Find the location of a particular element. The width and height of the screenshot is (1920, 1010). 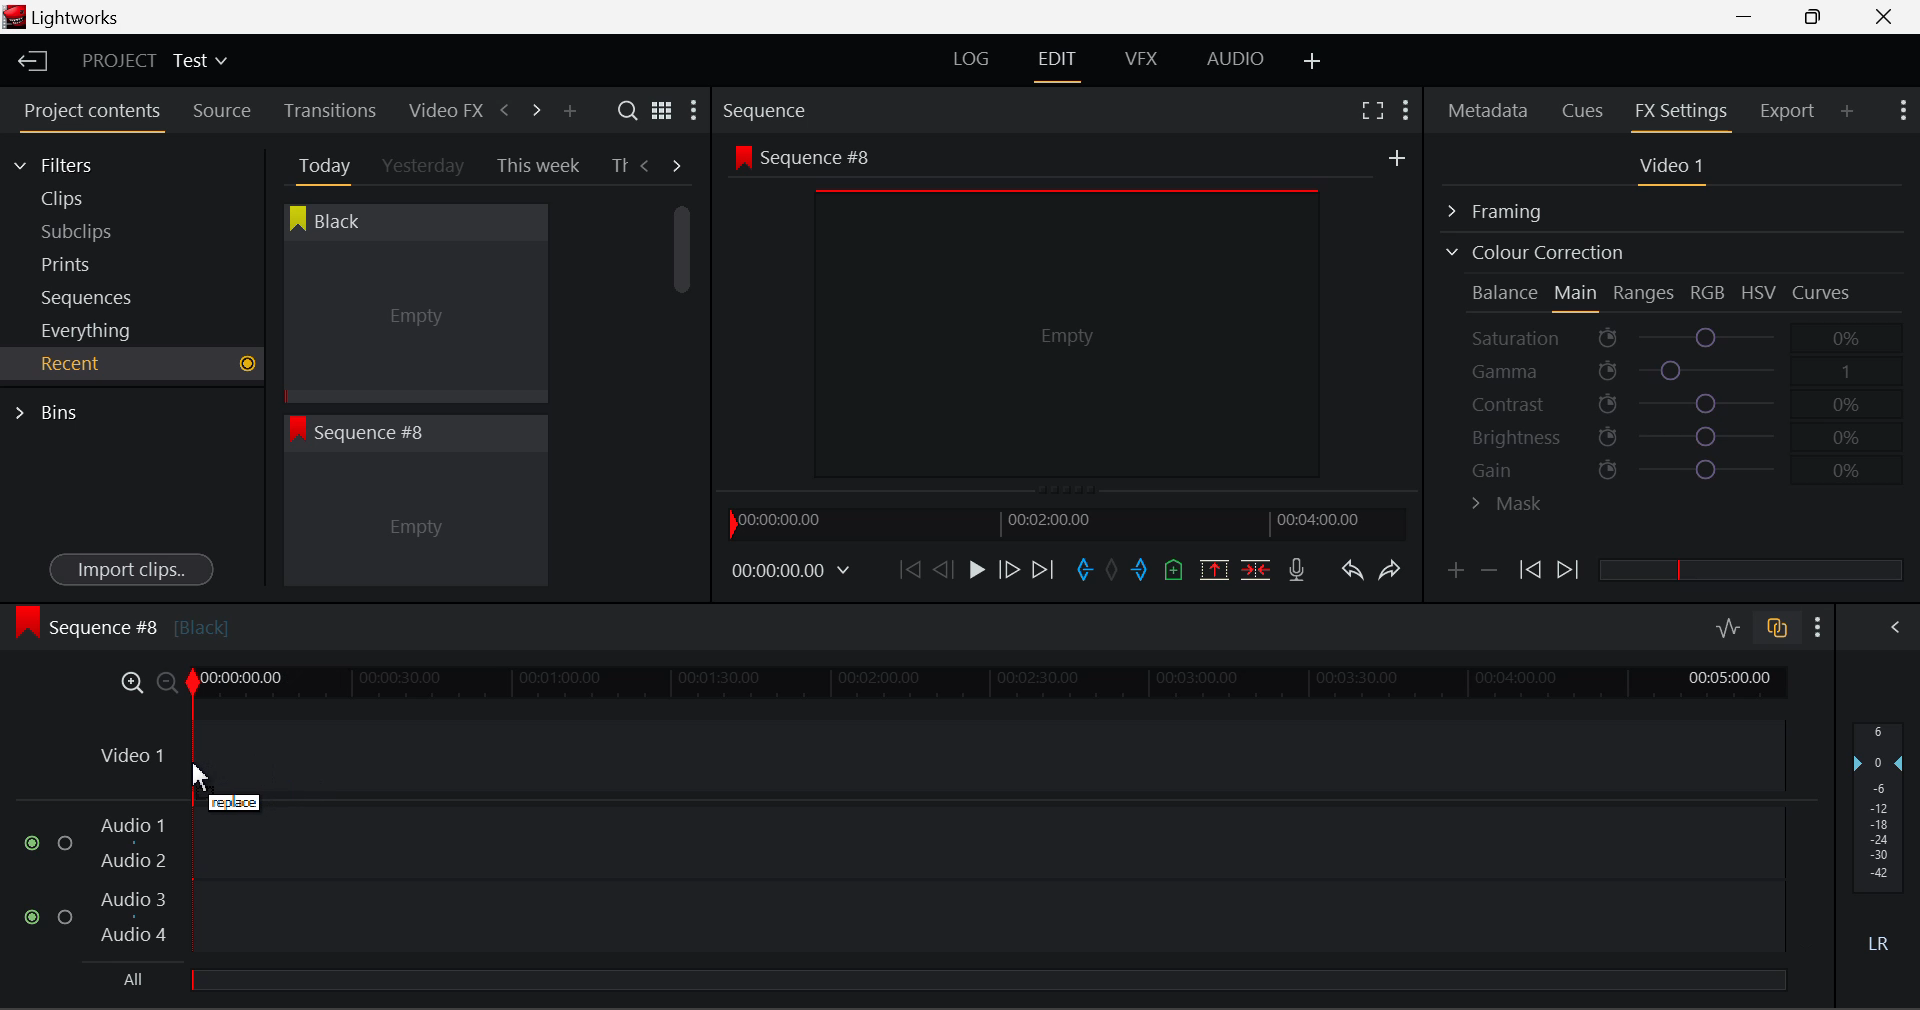

To End is located at coordinates (1043, 570).